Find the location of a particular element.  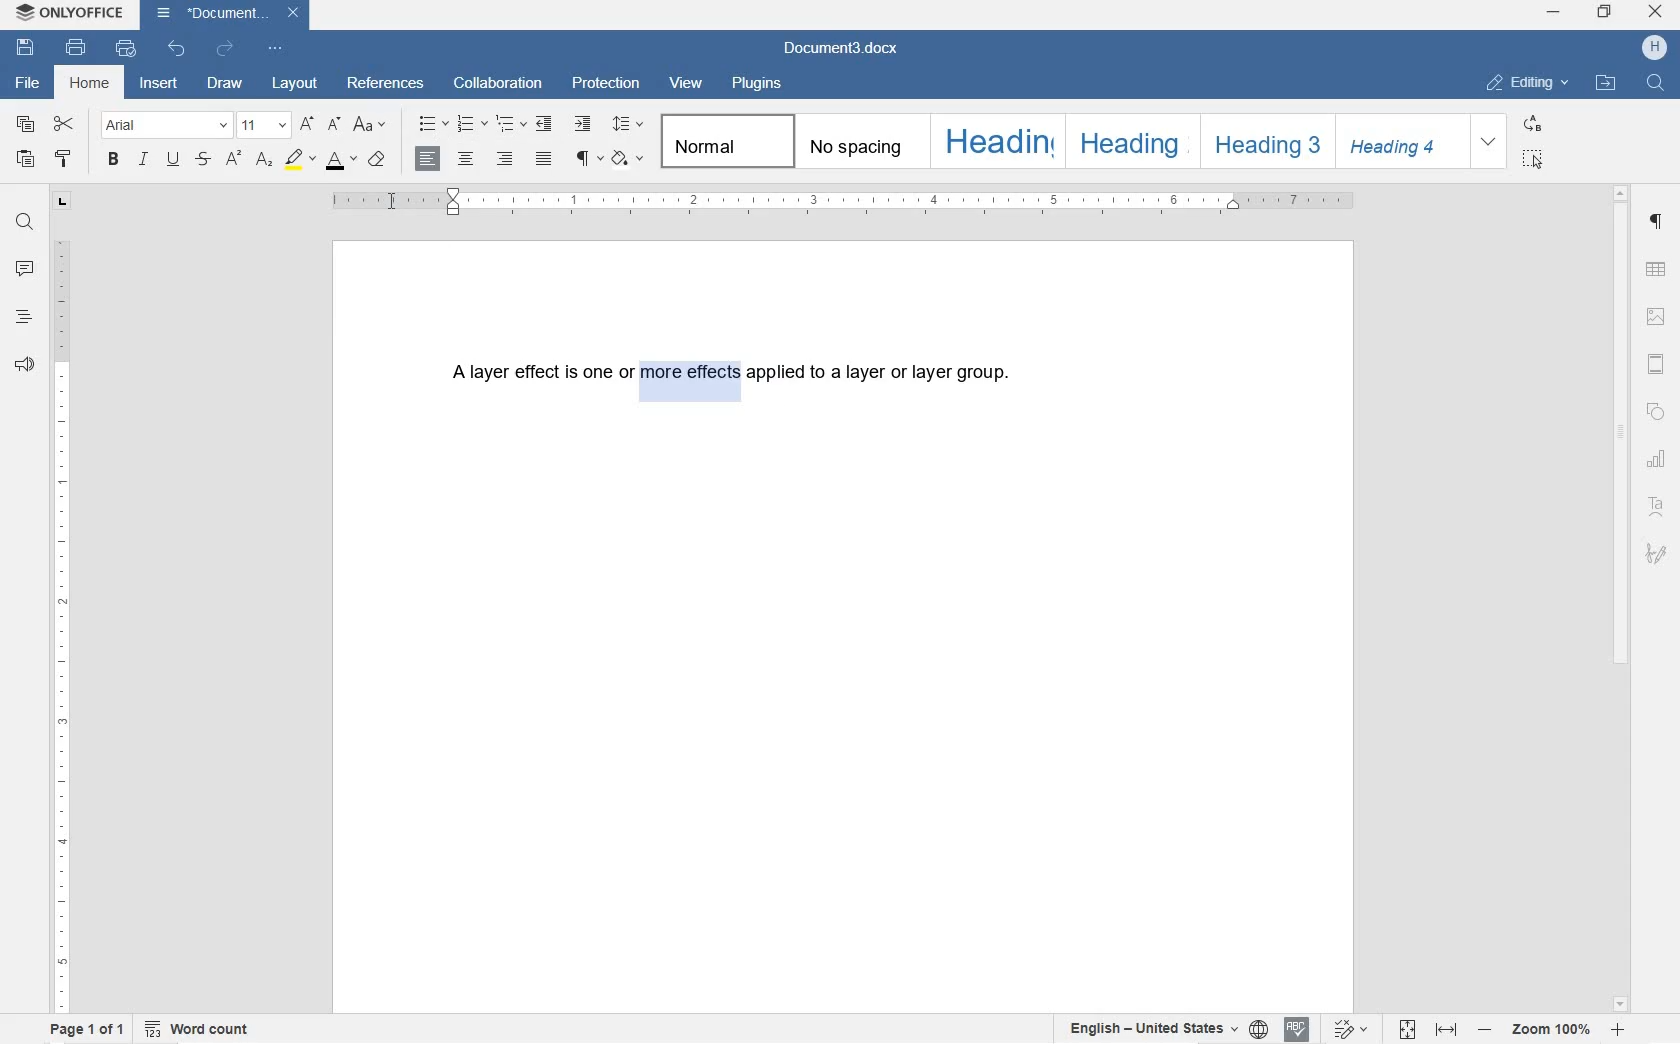

document3.docx is located at coordinates (225, 13).